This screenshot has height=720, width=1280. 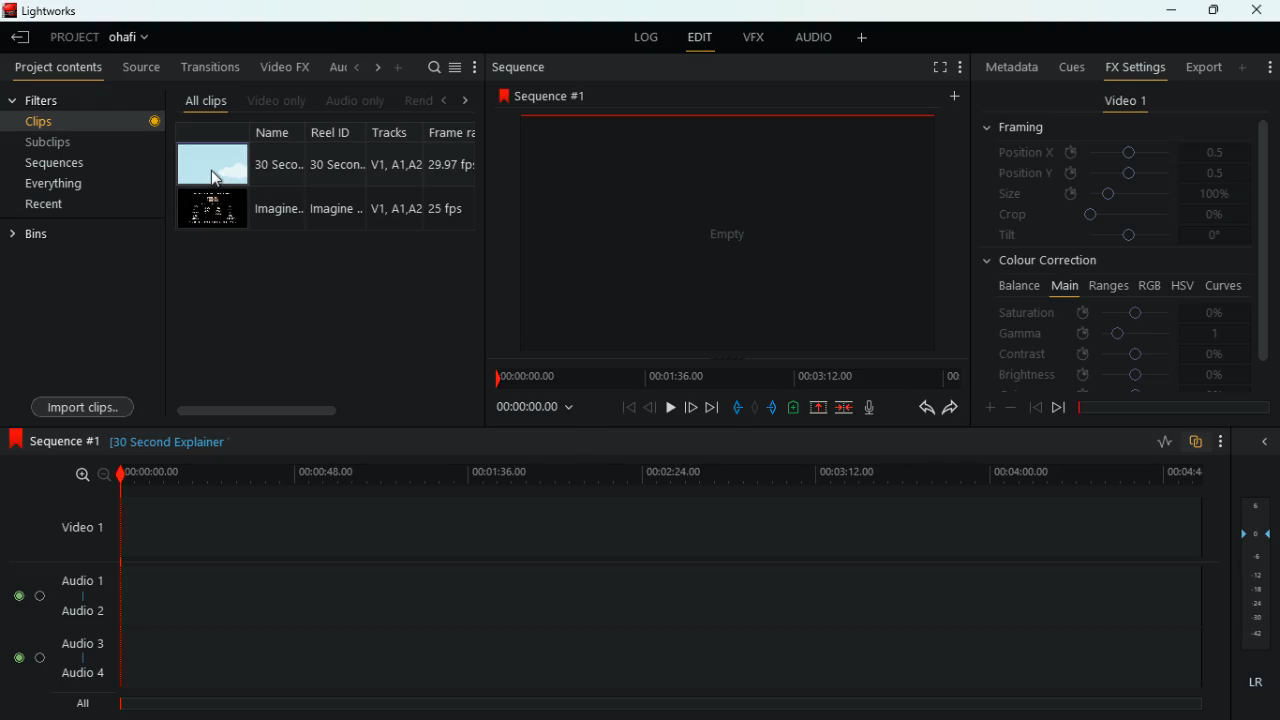 I want to click on leave, so click(x=20, y=37).